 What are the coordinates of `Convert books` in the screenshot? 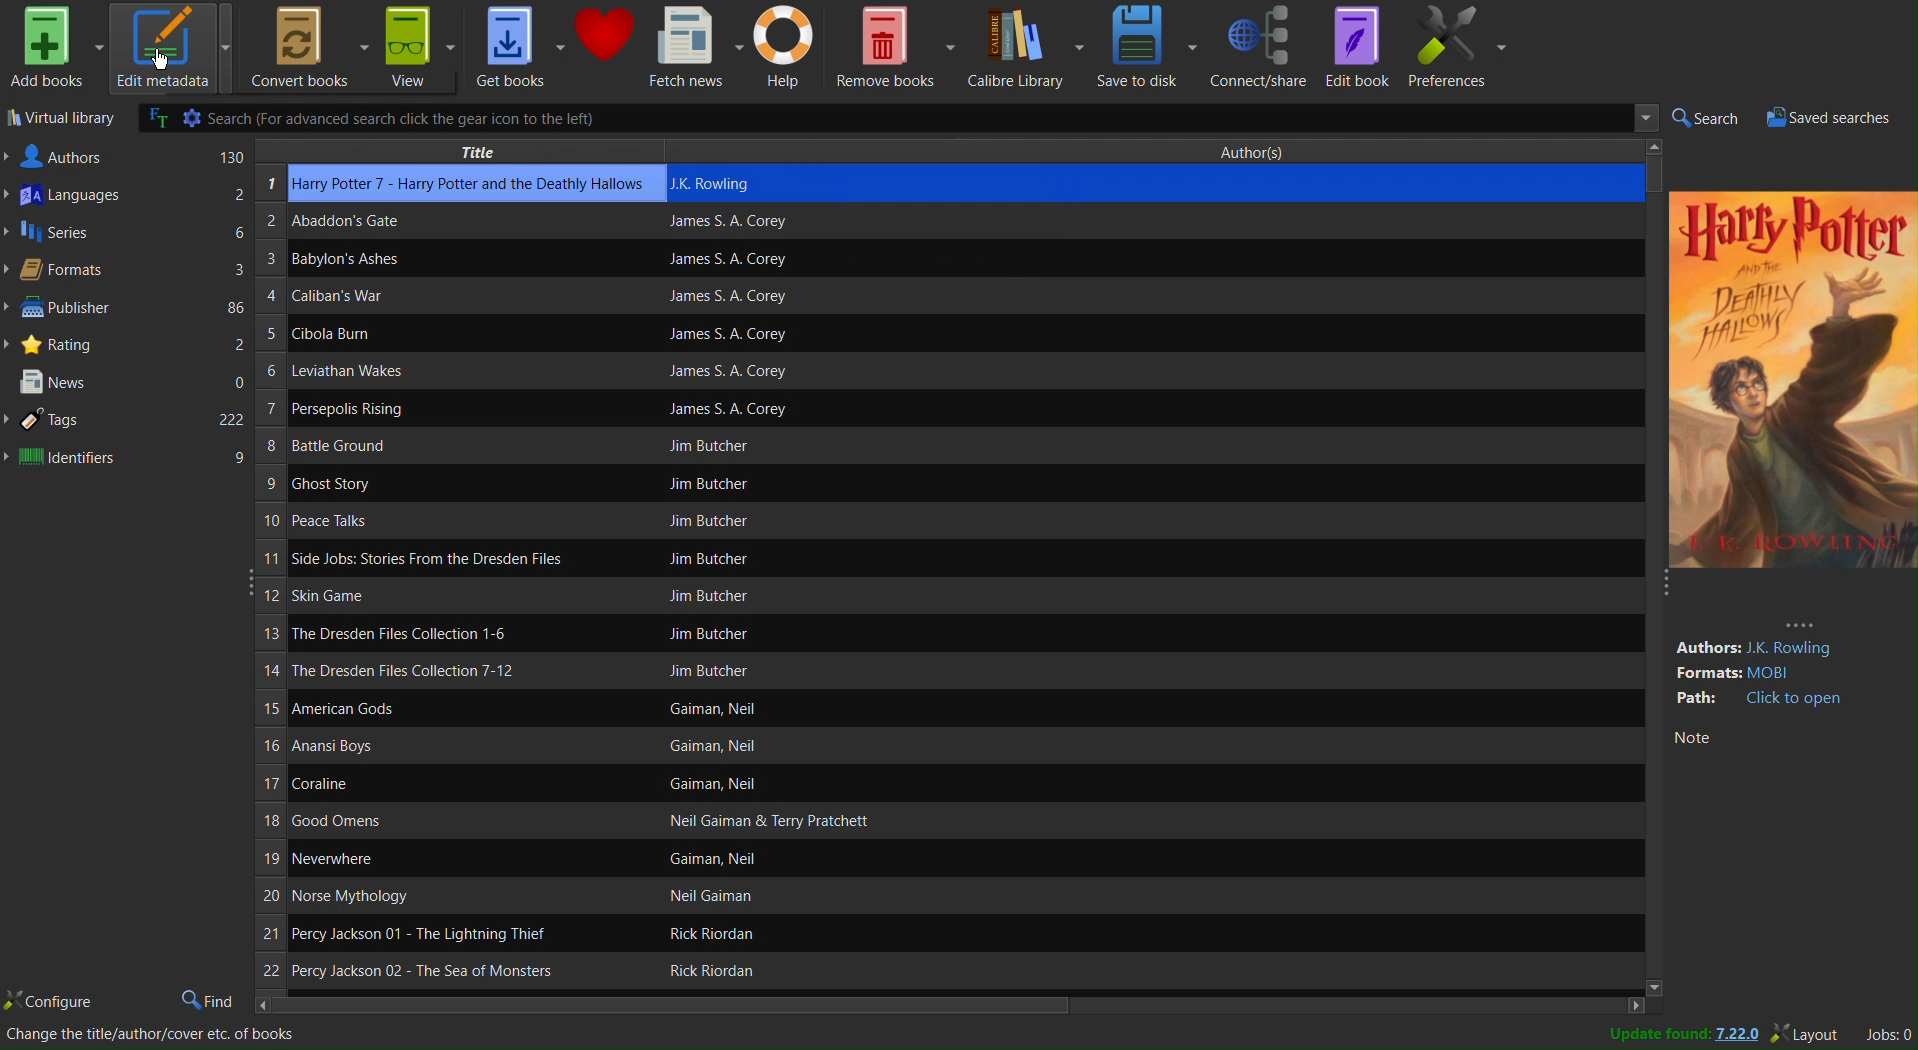 It's located at (304, 47).